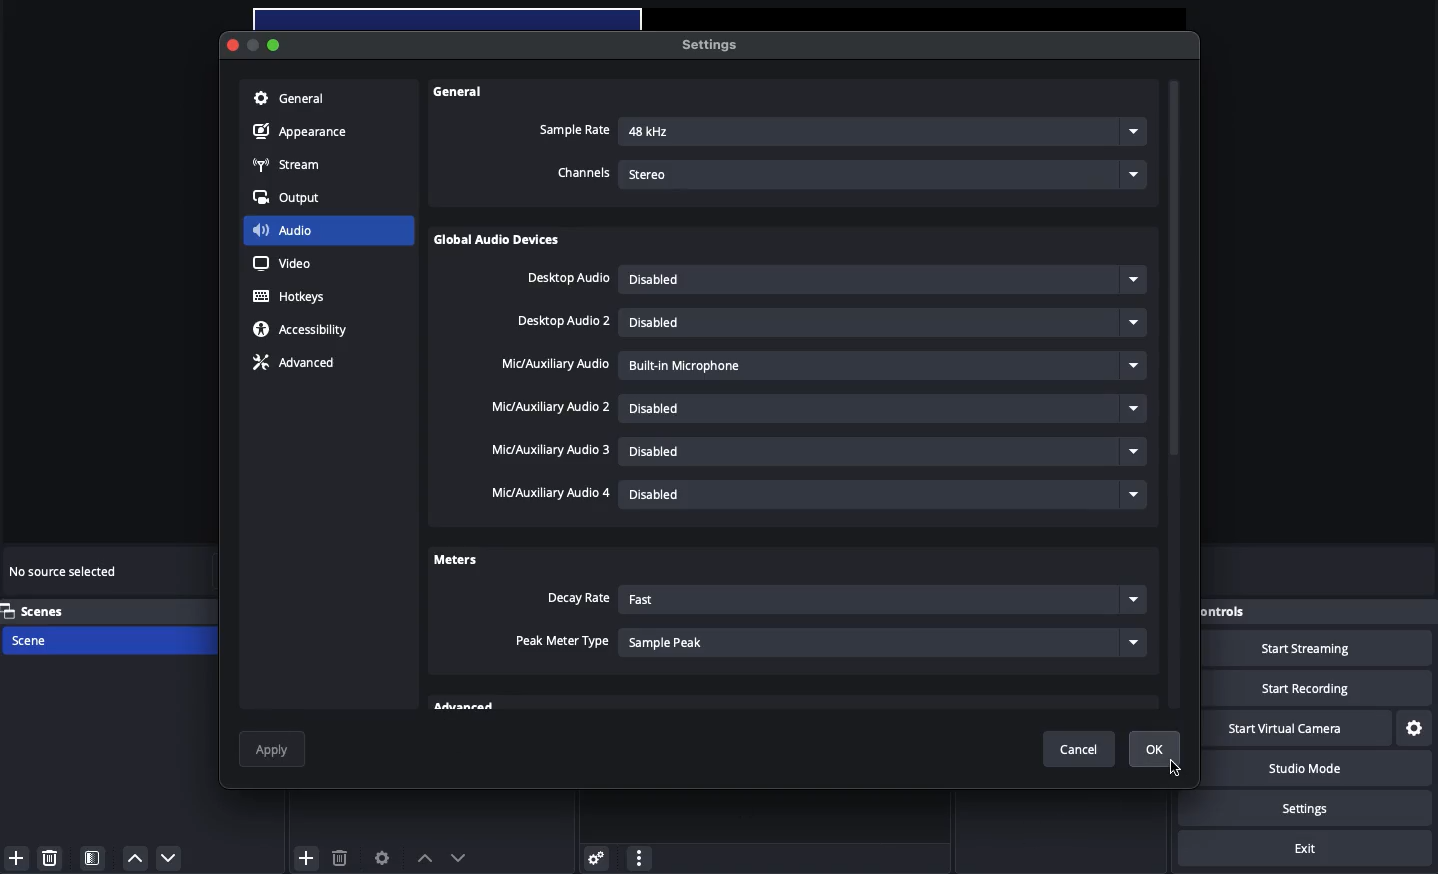  I want to click on Cancel, so click(1084, 750).